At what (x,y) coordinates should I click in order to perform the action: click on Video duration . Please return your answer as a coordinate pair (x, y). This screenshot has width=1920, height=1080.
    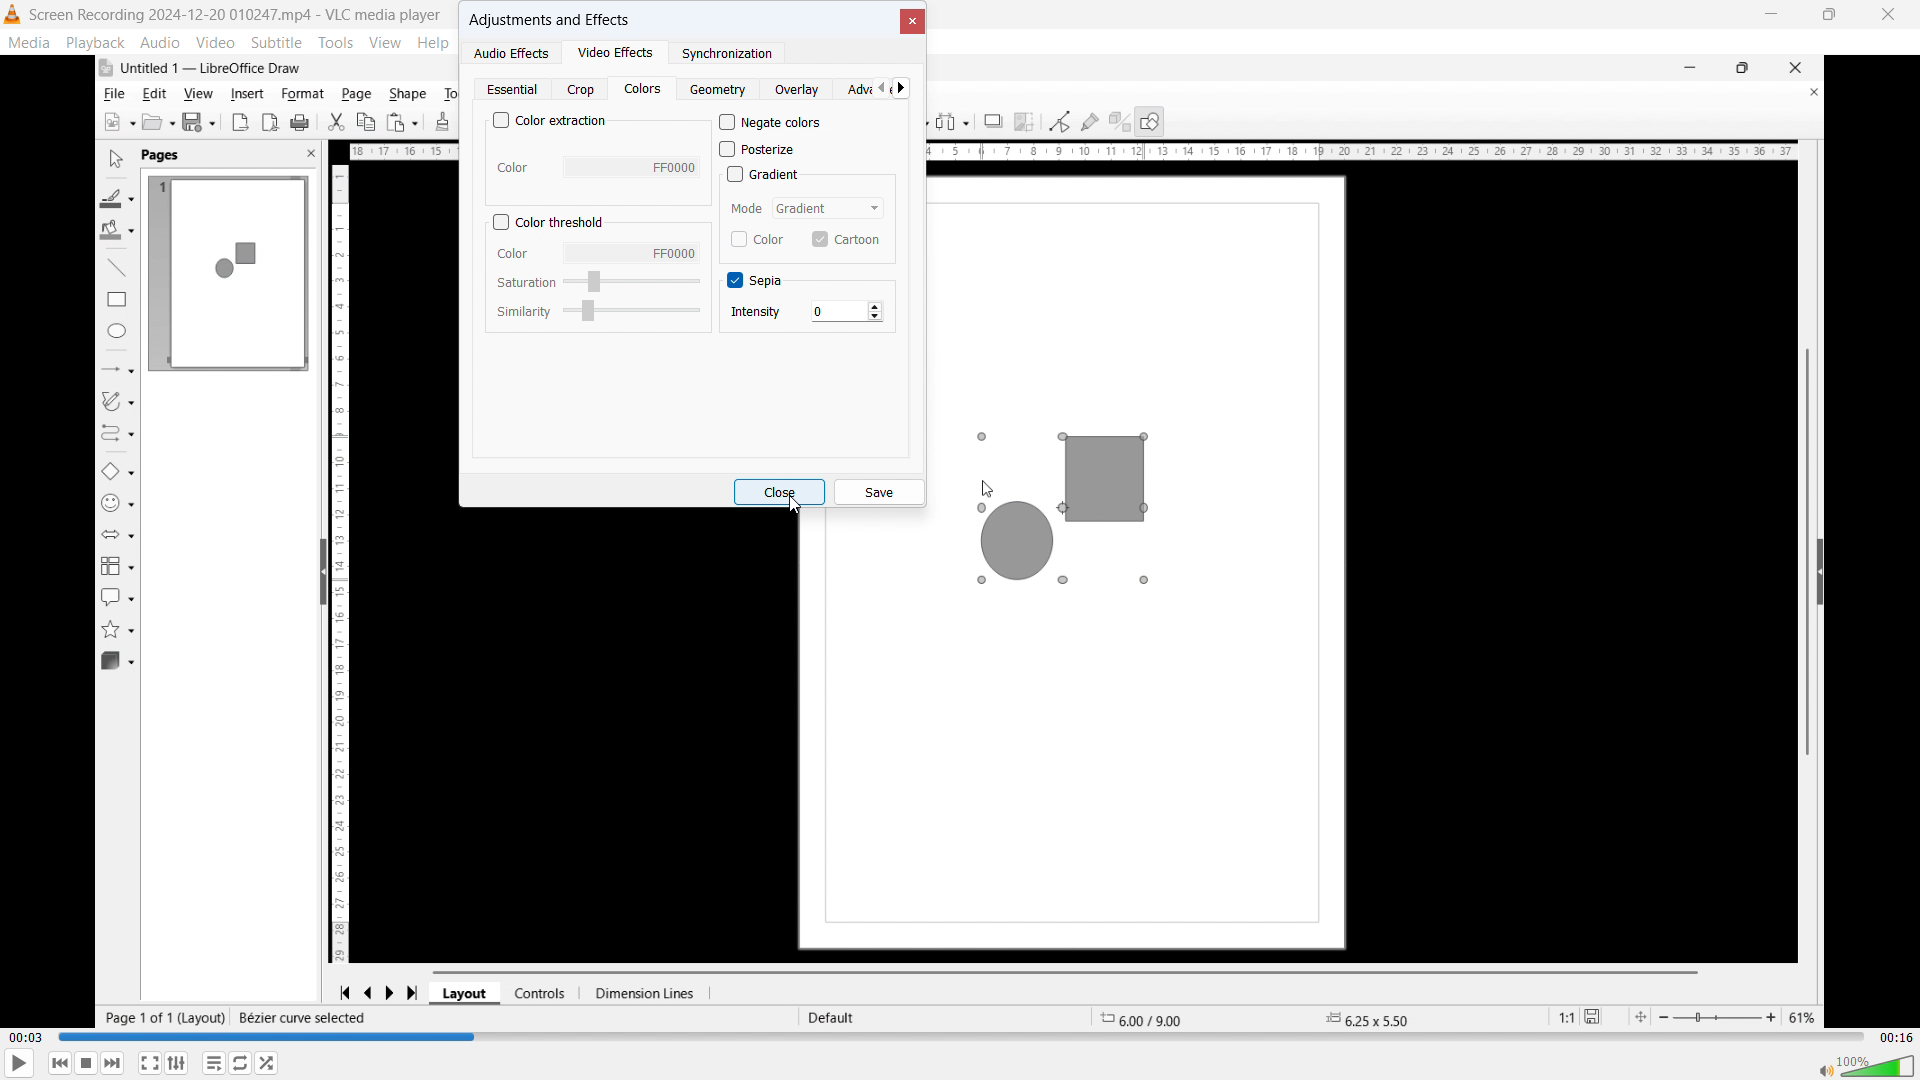
    Looking at the image, I should click on (1894, 1037).